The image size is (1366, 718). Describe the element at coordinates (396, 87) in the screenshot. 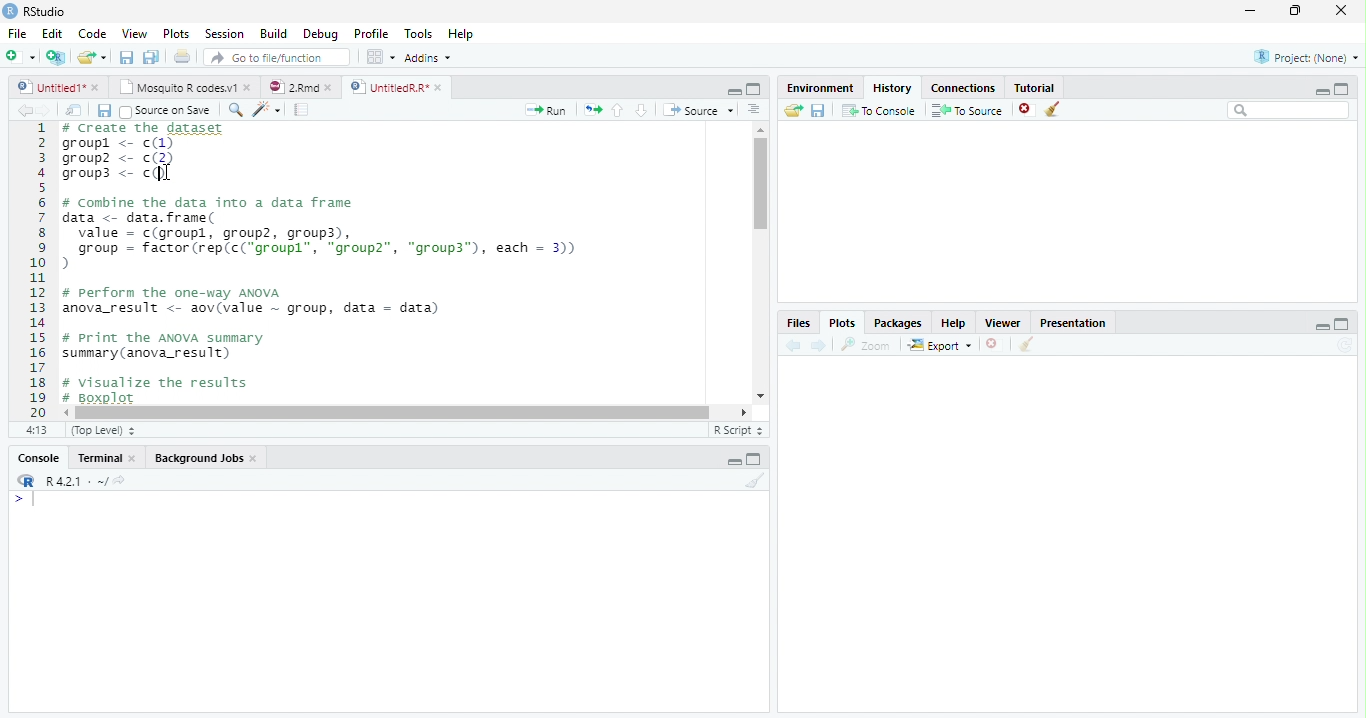

I see `Untitled R*` at that location.